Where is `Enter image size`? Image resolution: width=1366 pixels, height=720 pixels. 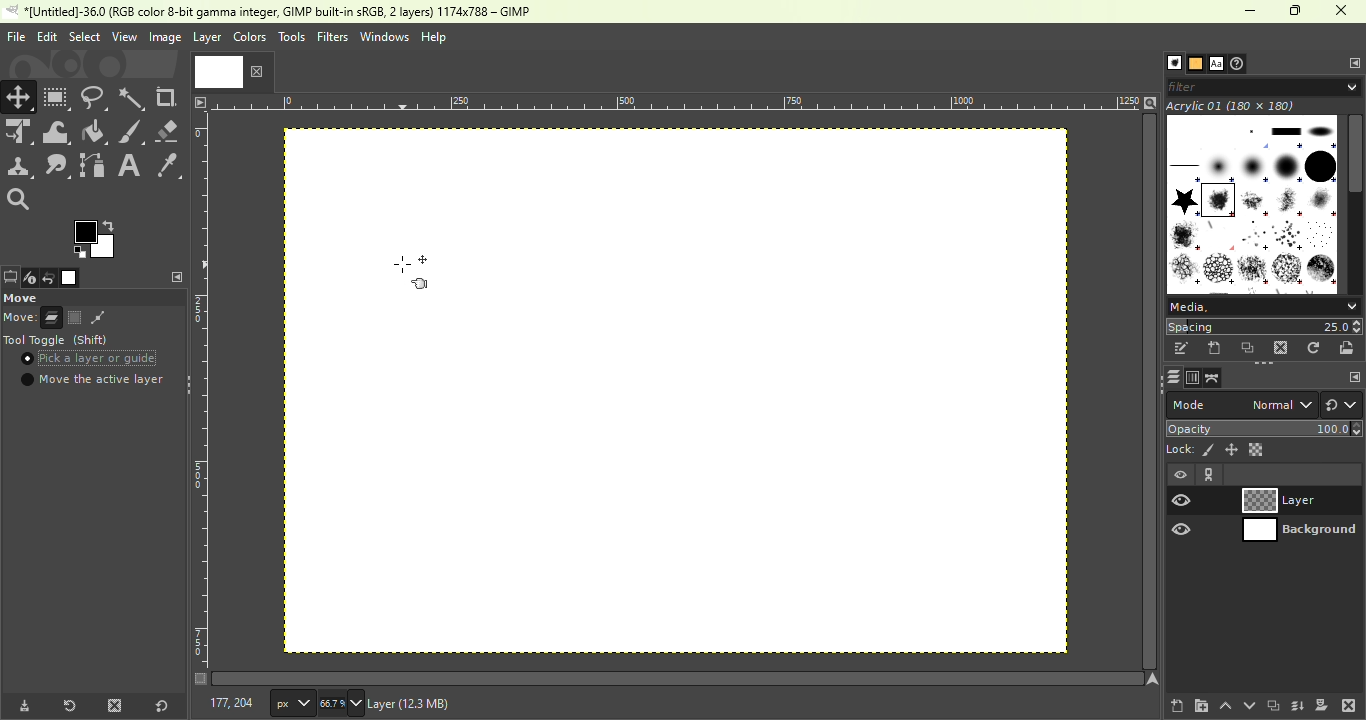
Enter image size is located at coordinates (342, 703).